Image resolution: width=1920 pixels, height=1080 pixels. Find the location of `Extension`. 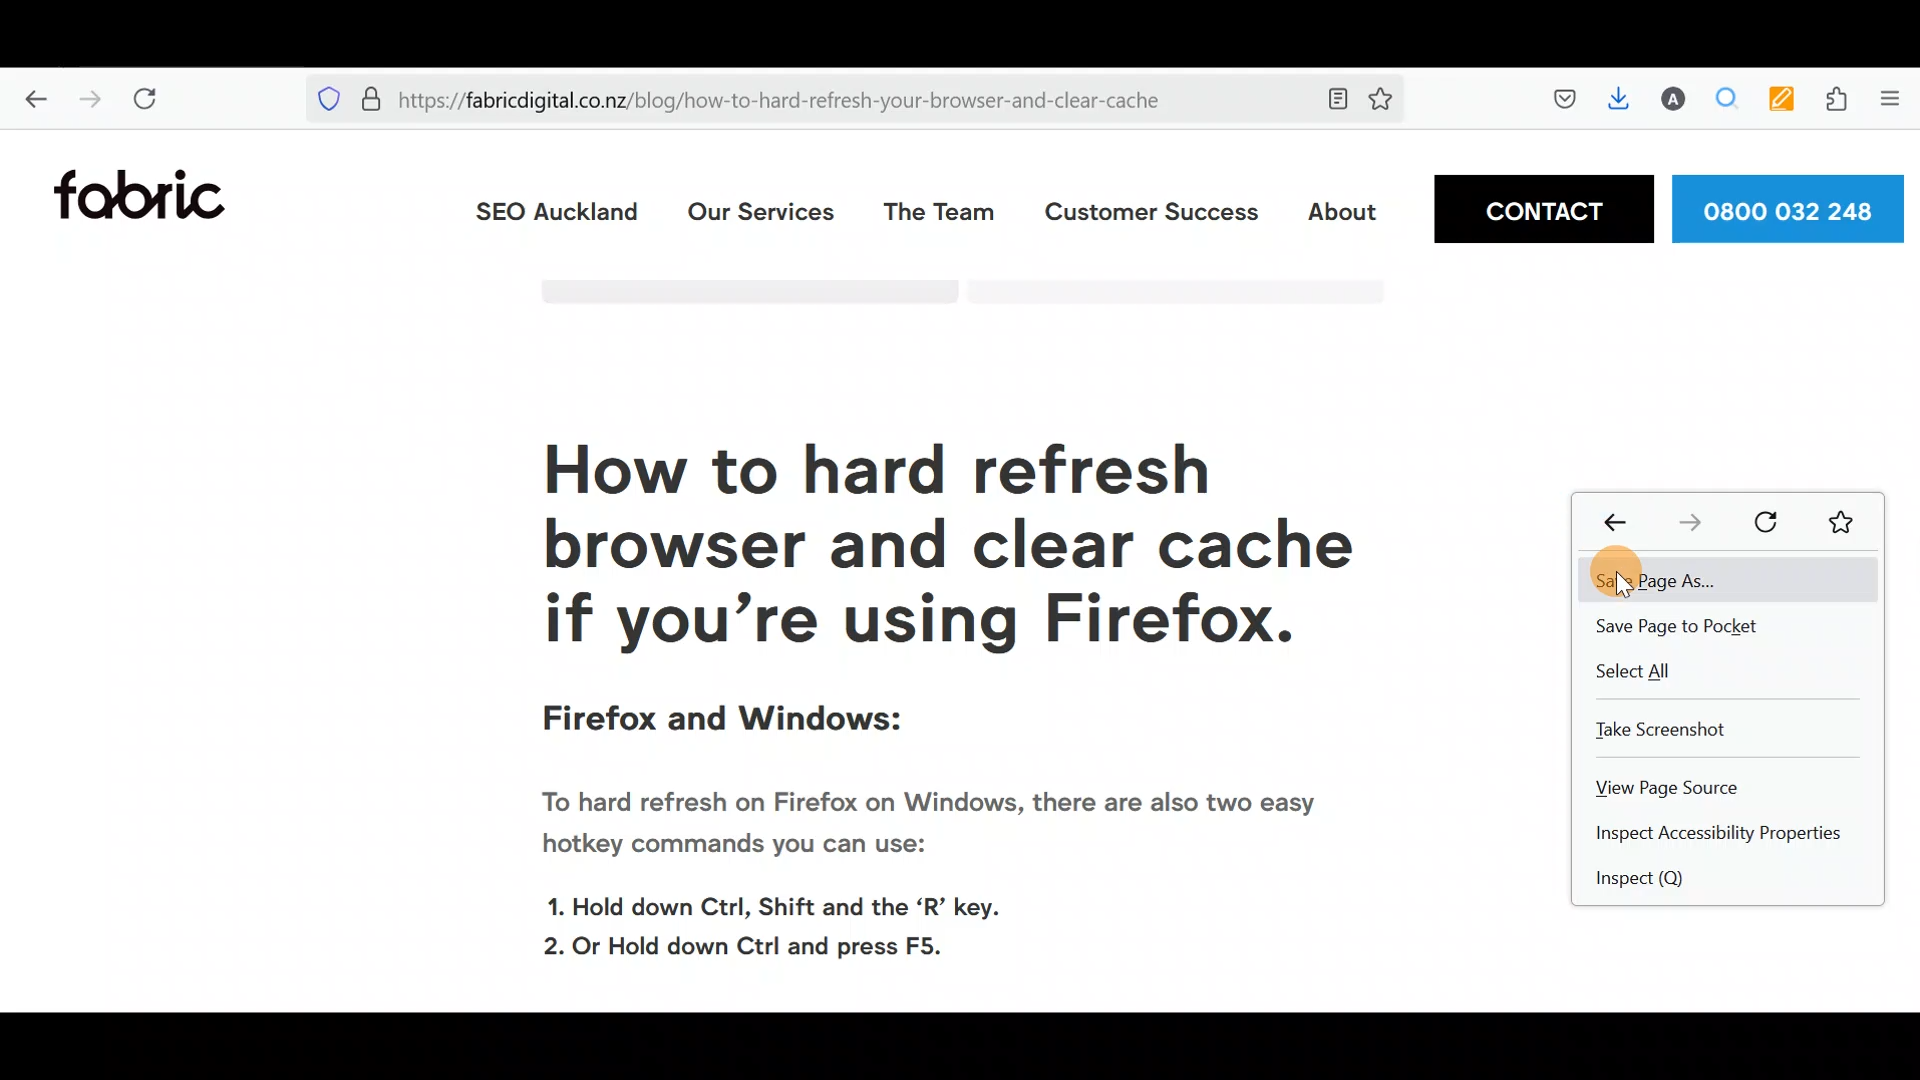

Extension is located at coordinates (1838, 103).